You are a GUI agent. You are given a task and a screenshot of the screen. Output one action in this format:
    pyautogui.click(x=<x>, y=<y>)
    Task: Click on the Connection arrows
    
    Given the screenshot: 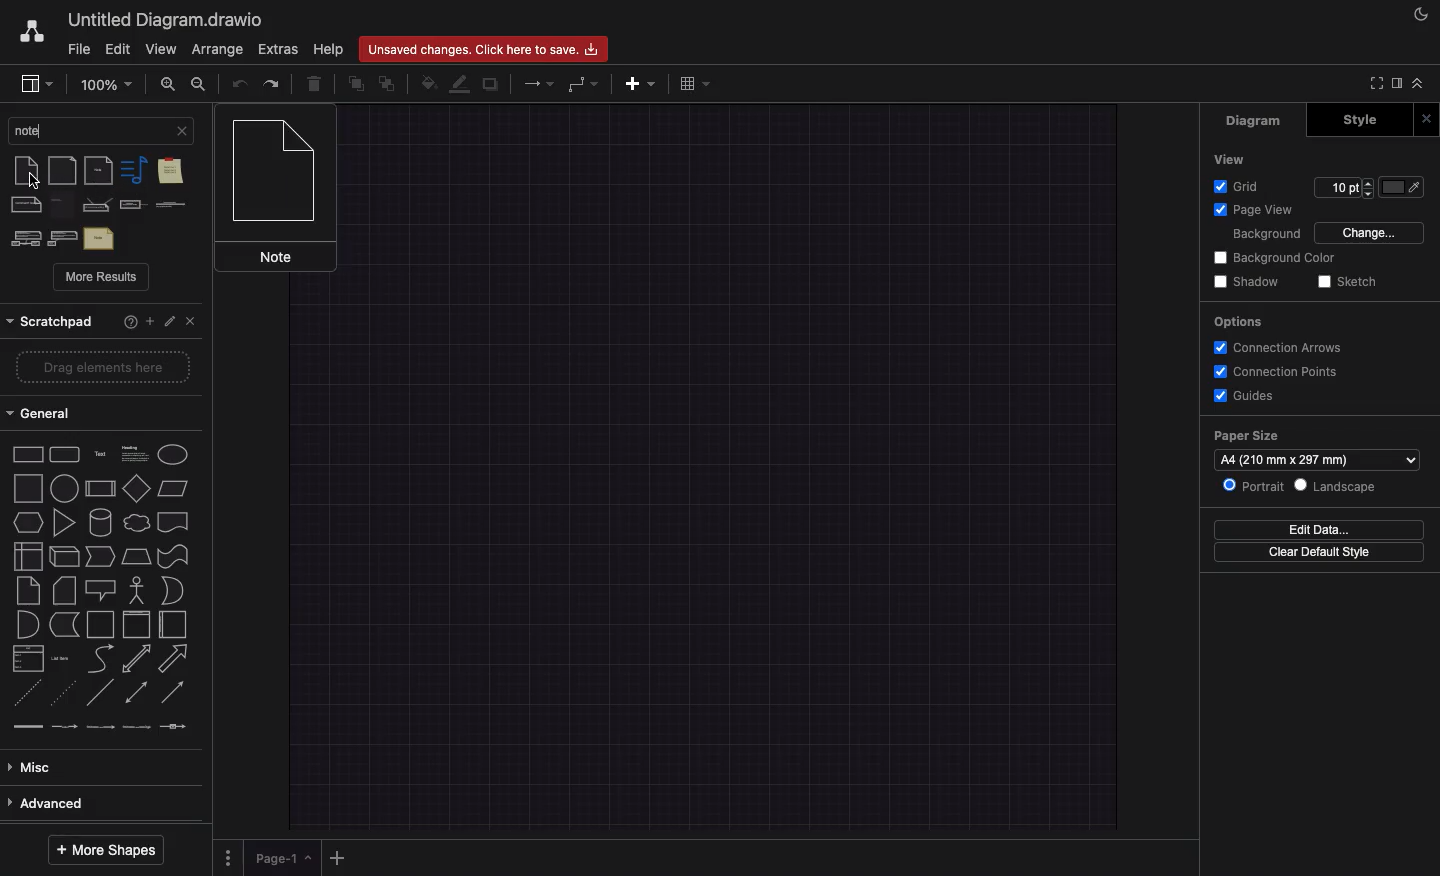 What is the action you would take?
    pyautogui.click(x=1277, y=347)
    